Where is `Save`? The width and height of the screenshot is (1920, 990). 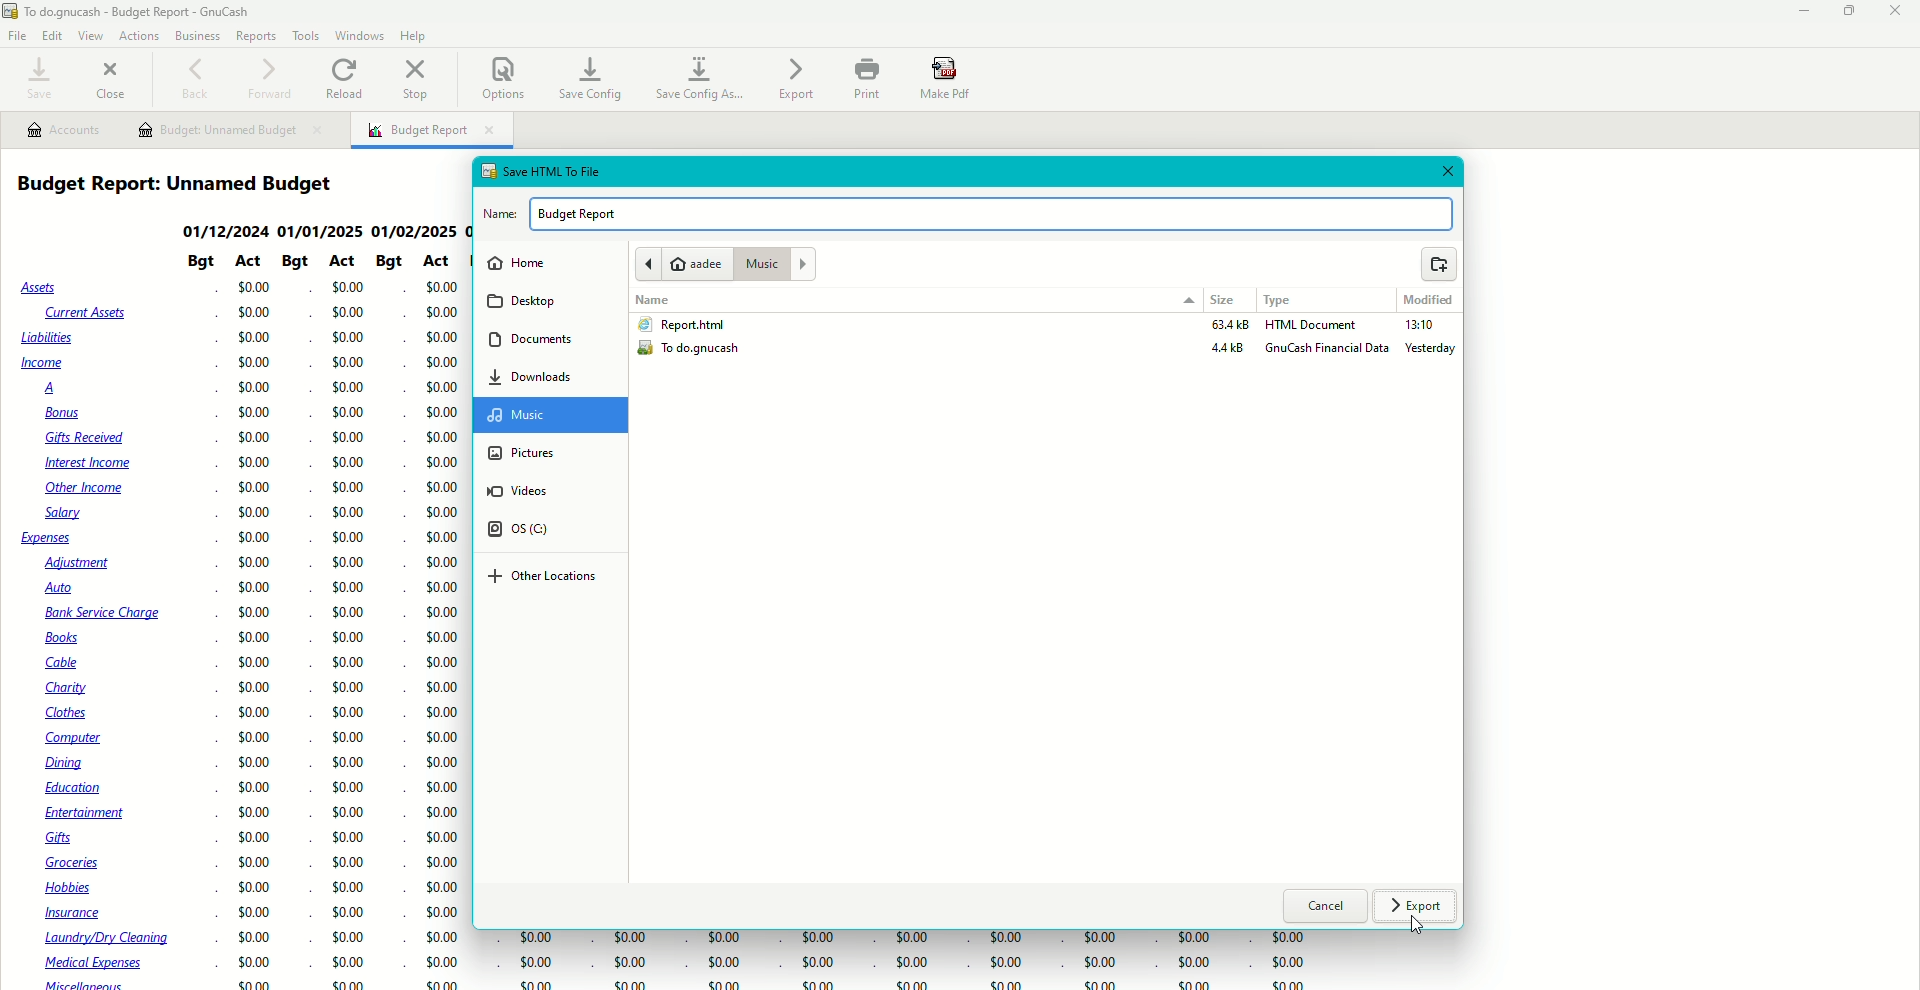 Save is located at coordinates (36, 79).